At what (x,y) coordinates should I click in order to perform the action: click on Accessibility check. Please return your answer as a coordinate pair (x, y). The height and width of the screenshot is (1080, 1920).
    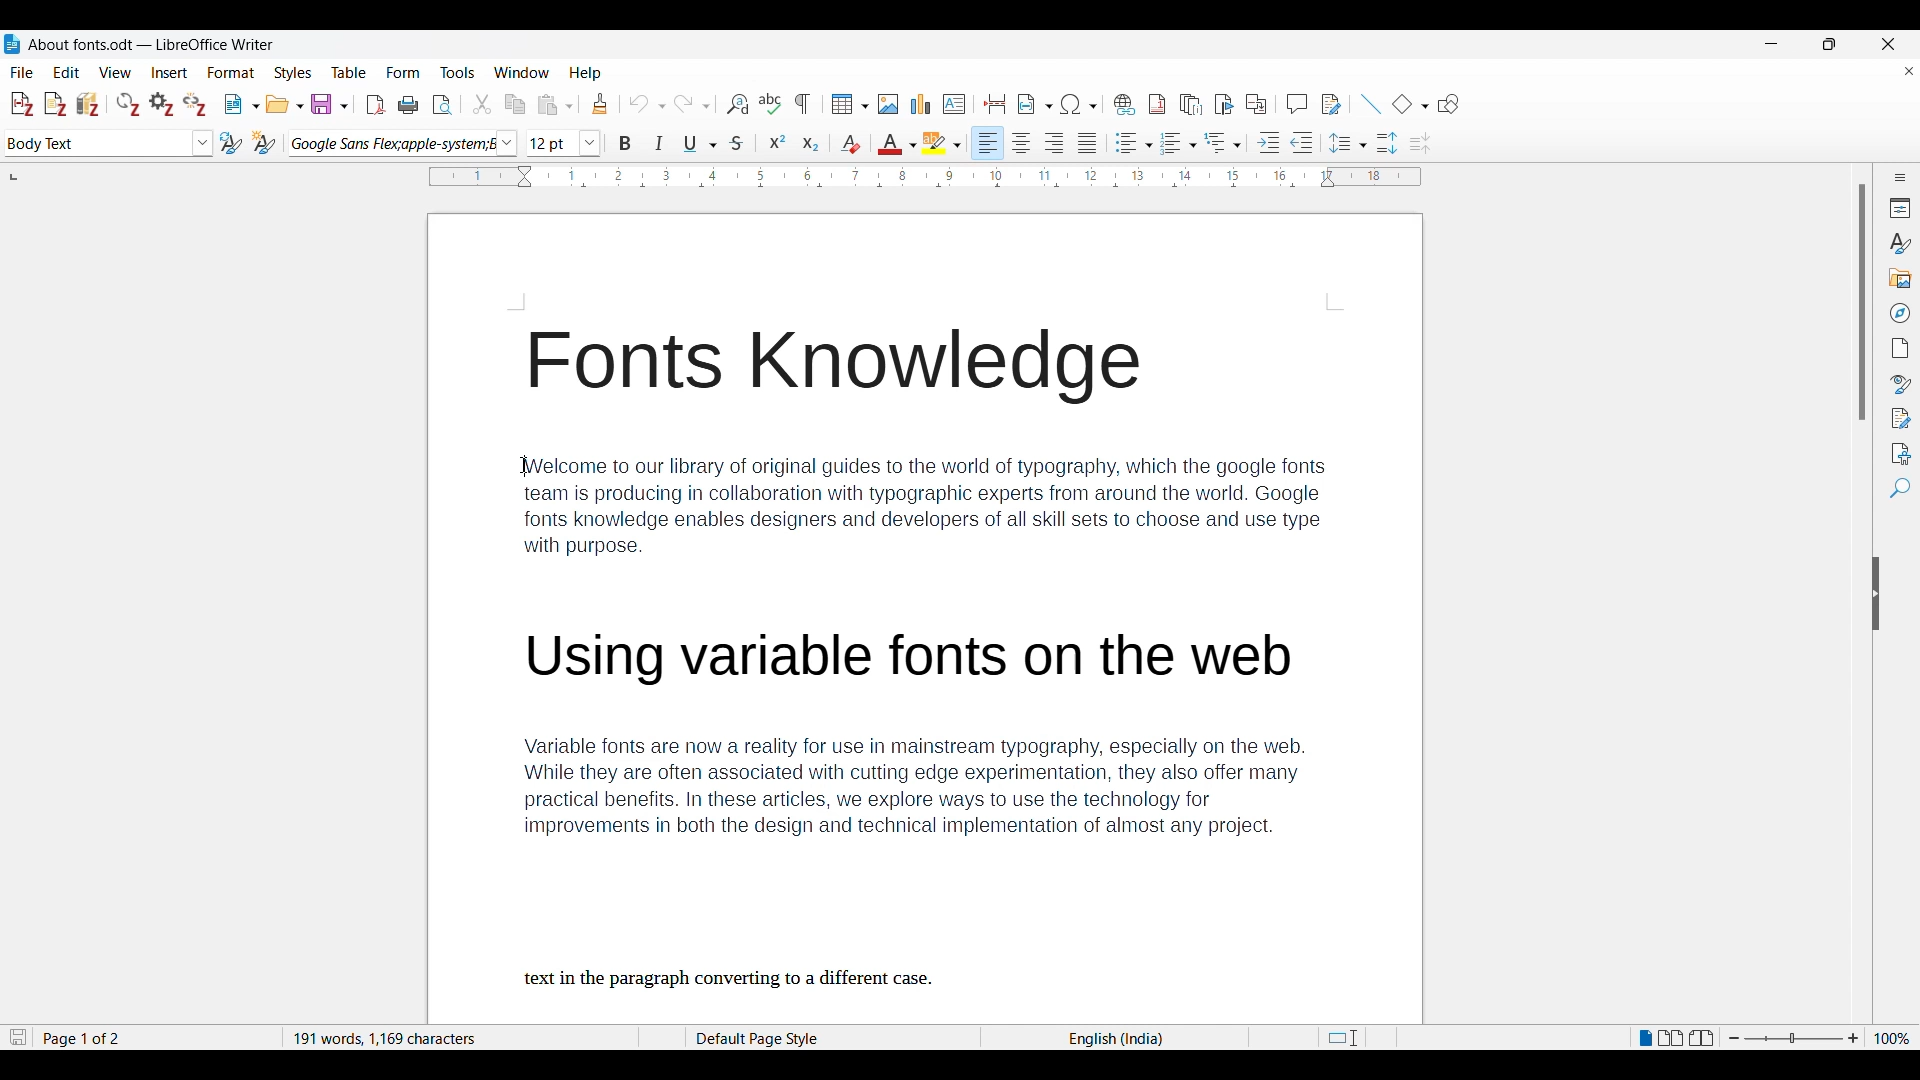
    Looking at the image, I should click on (1901, 455).